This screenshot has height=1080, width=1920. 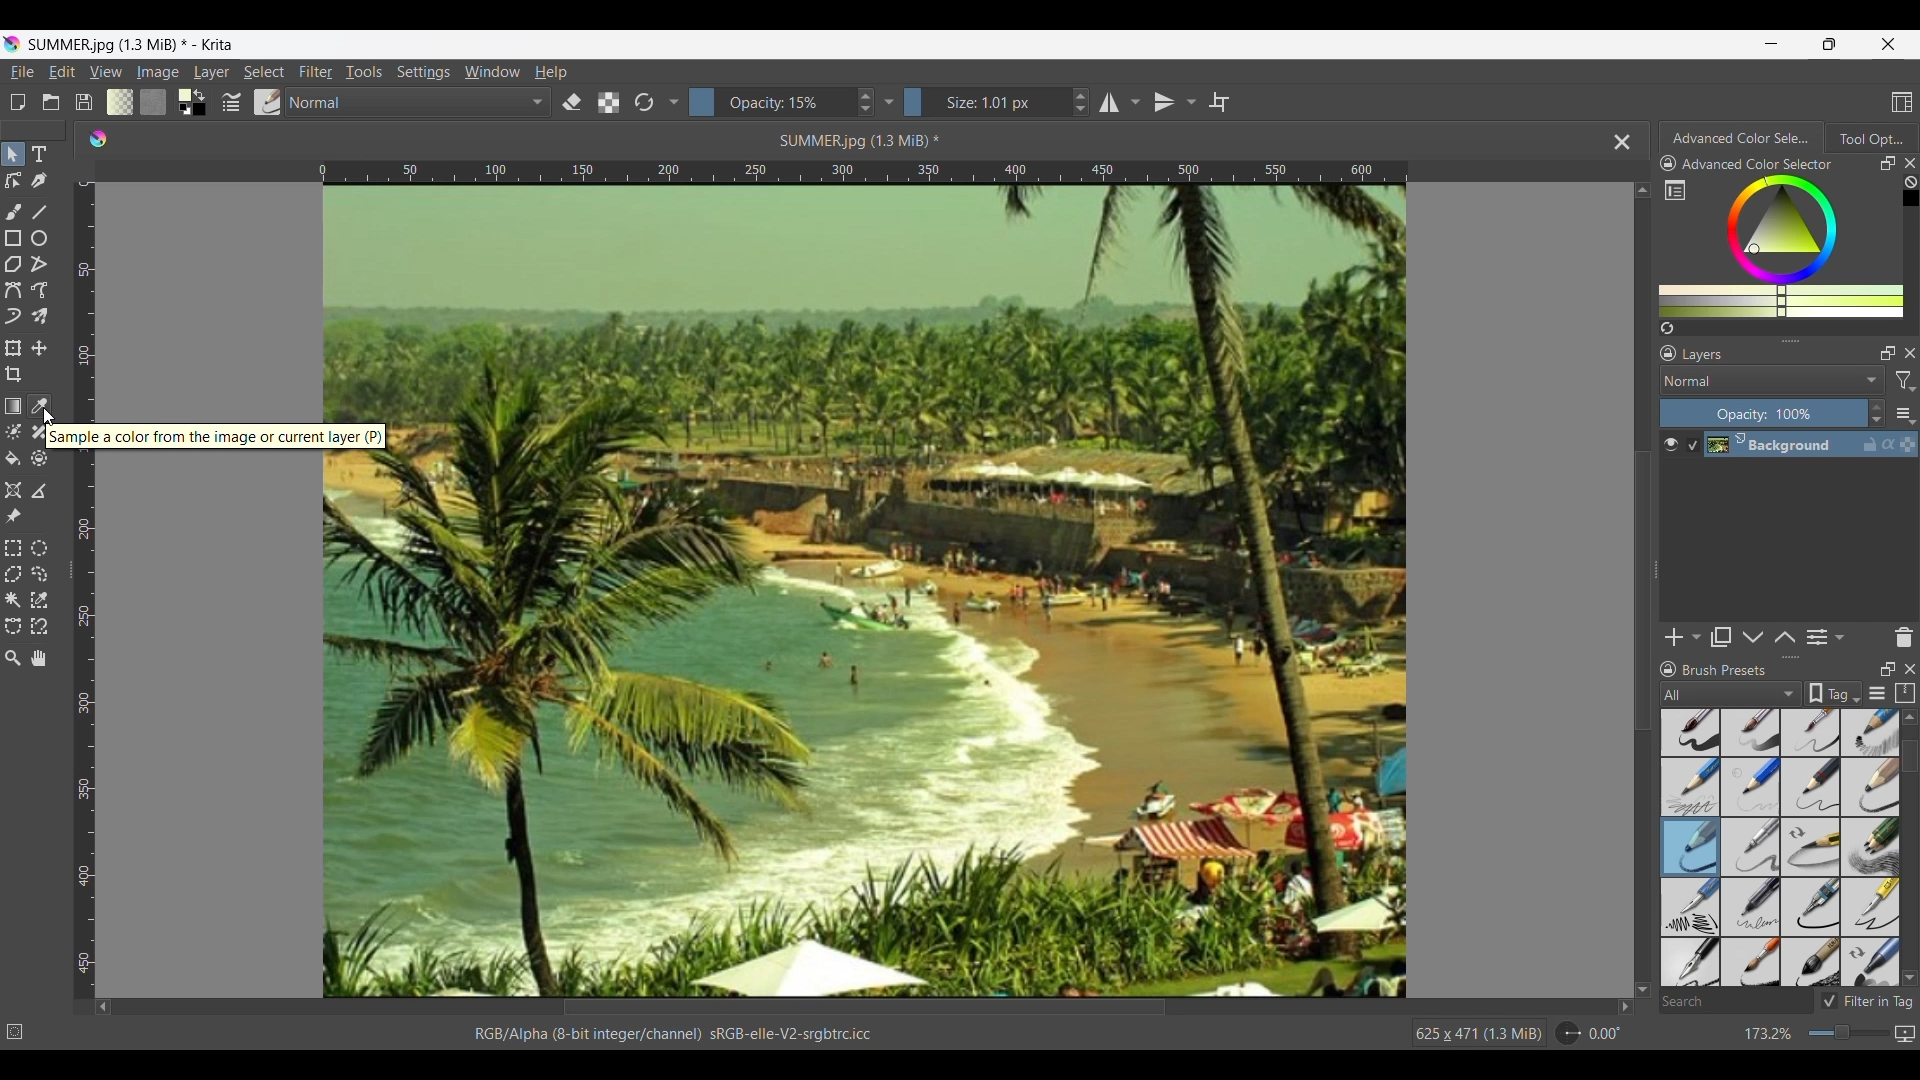 What do you see at coordinates (1643, 990) in the screenshot?
I see `Quick slide to bottom` at bounding box center [1643, 990].